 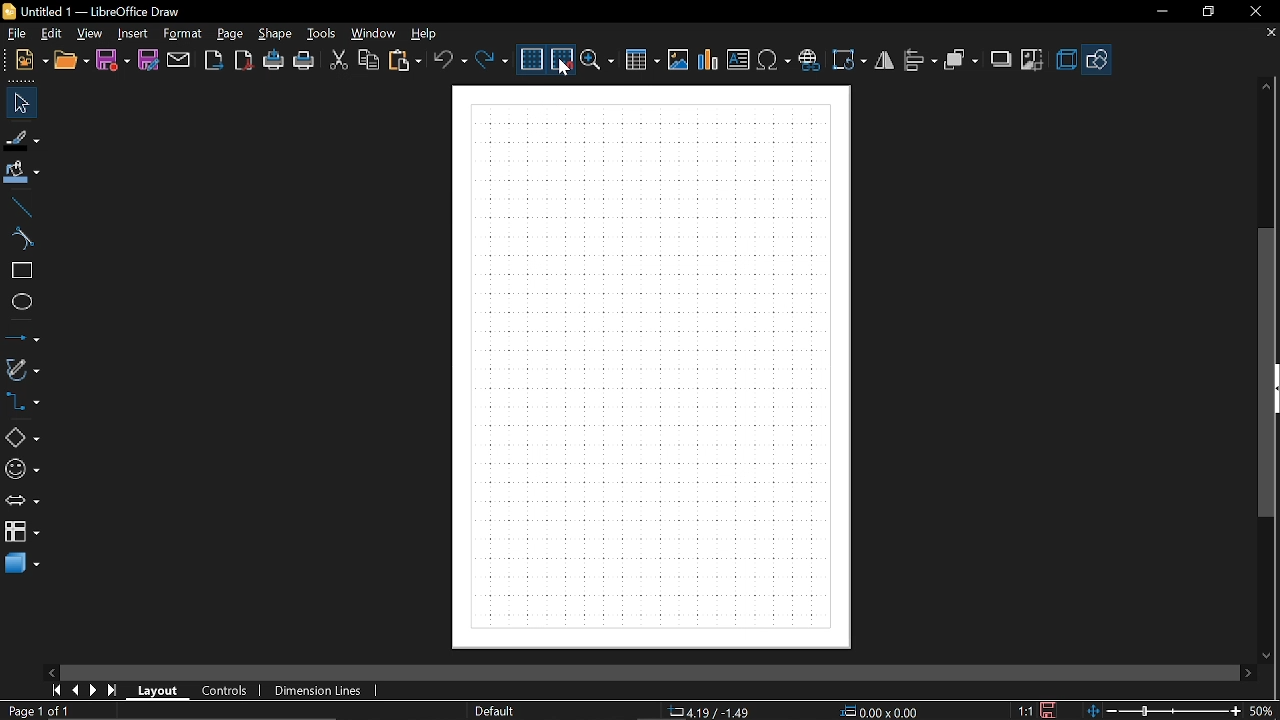 What do you see at coordinates (50, 34) in the screenshot?
I see `edit` at bounding box center [50, 34].